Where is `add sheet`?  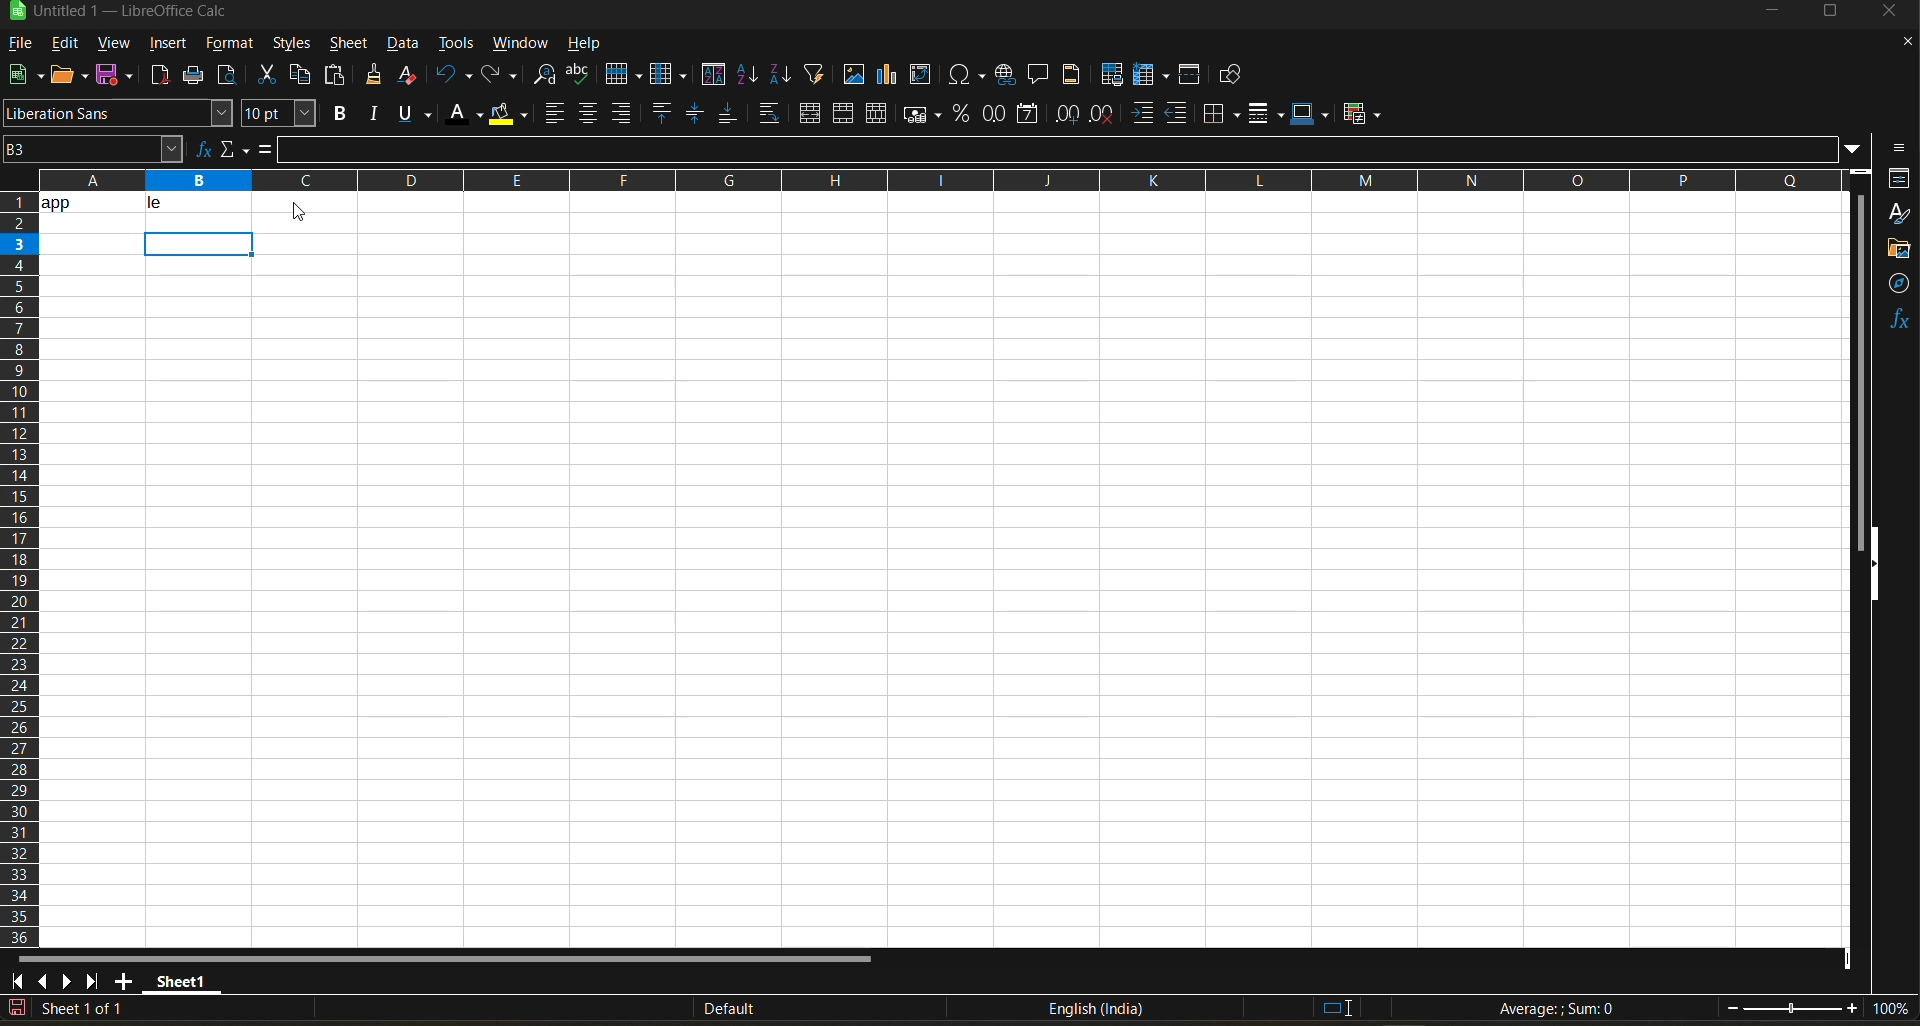
add sheet is located at coordinates (123, 981).